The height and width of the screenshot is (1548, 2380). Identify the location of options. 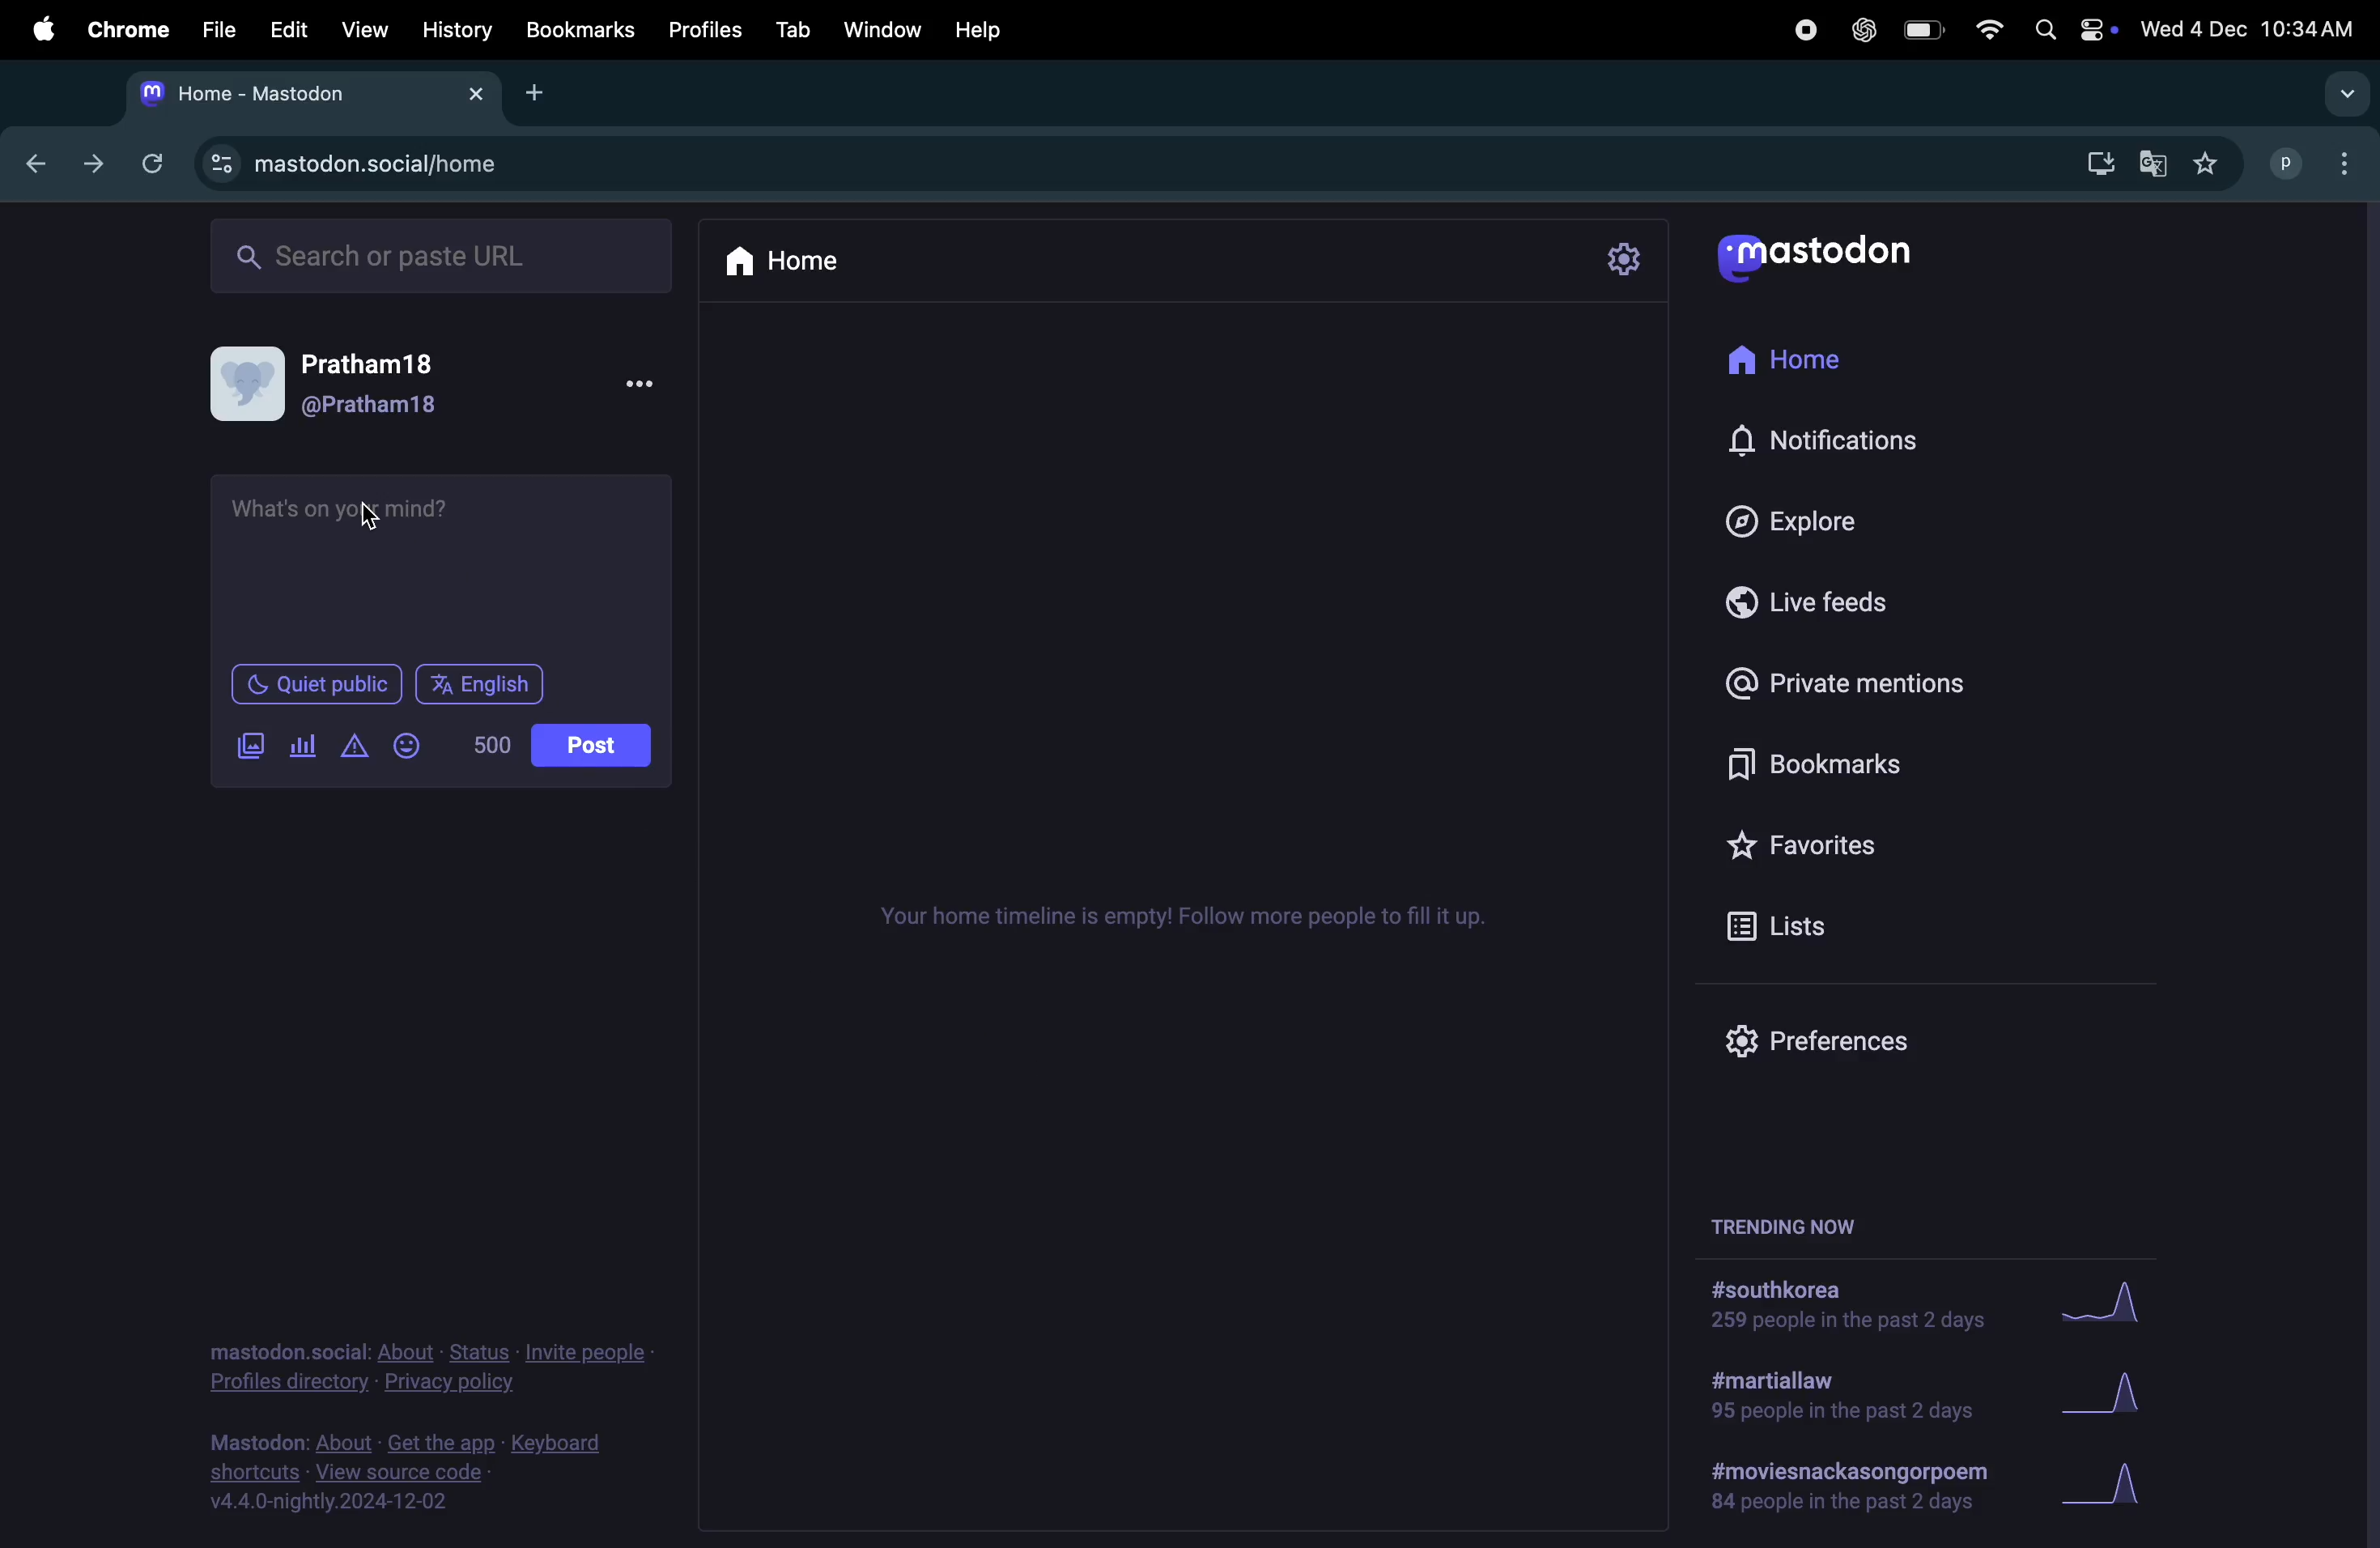
(651, 385).